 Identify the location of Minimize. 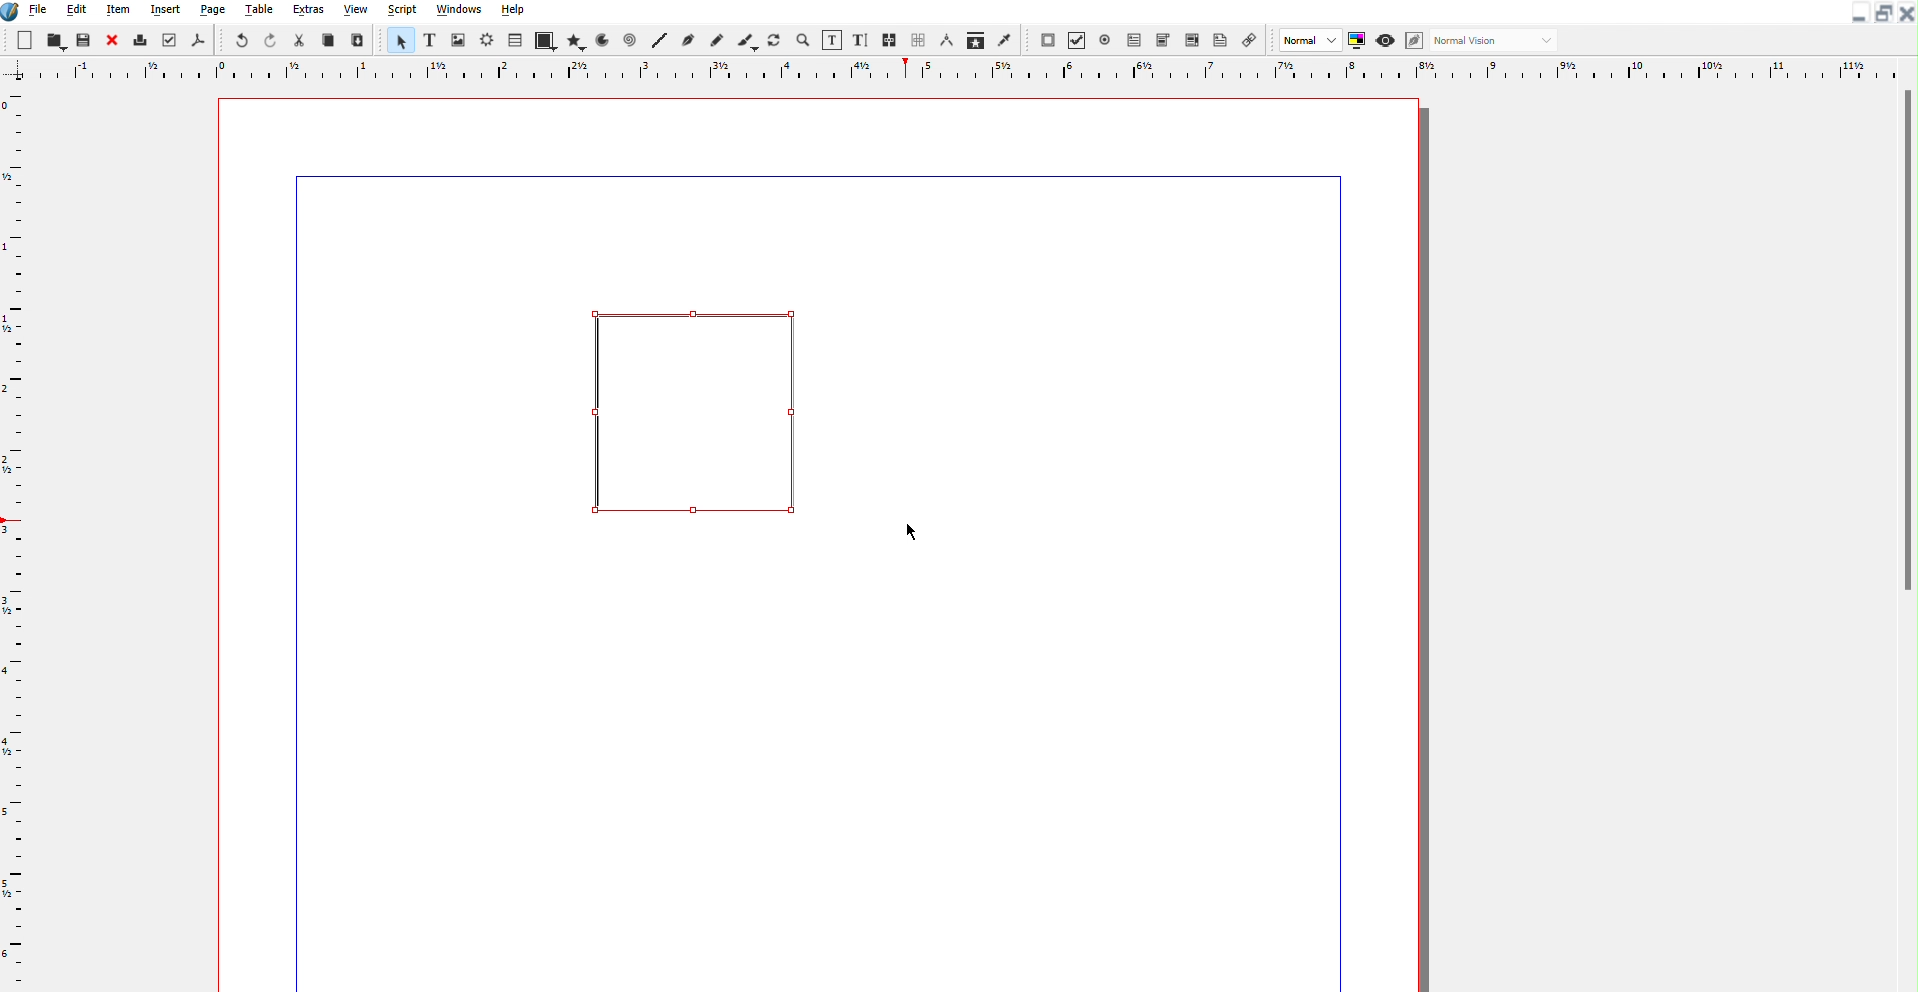
(1856, 13).